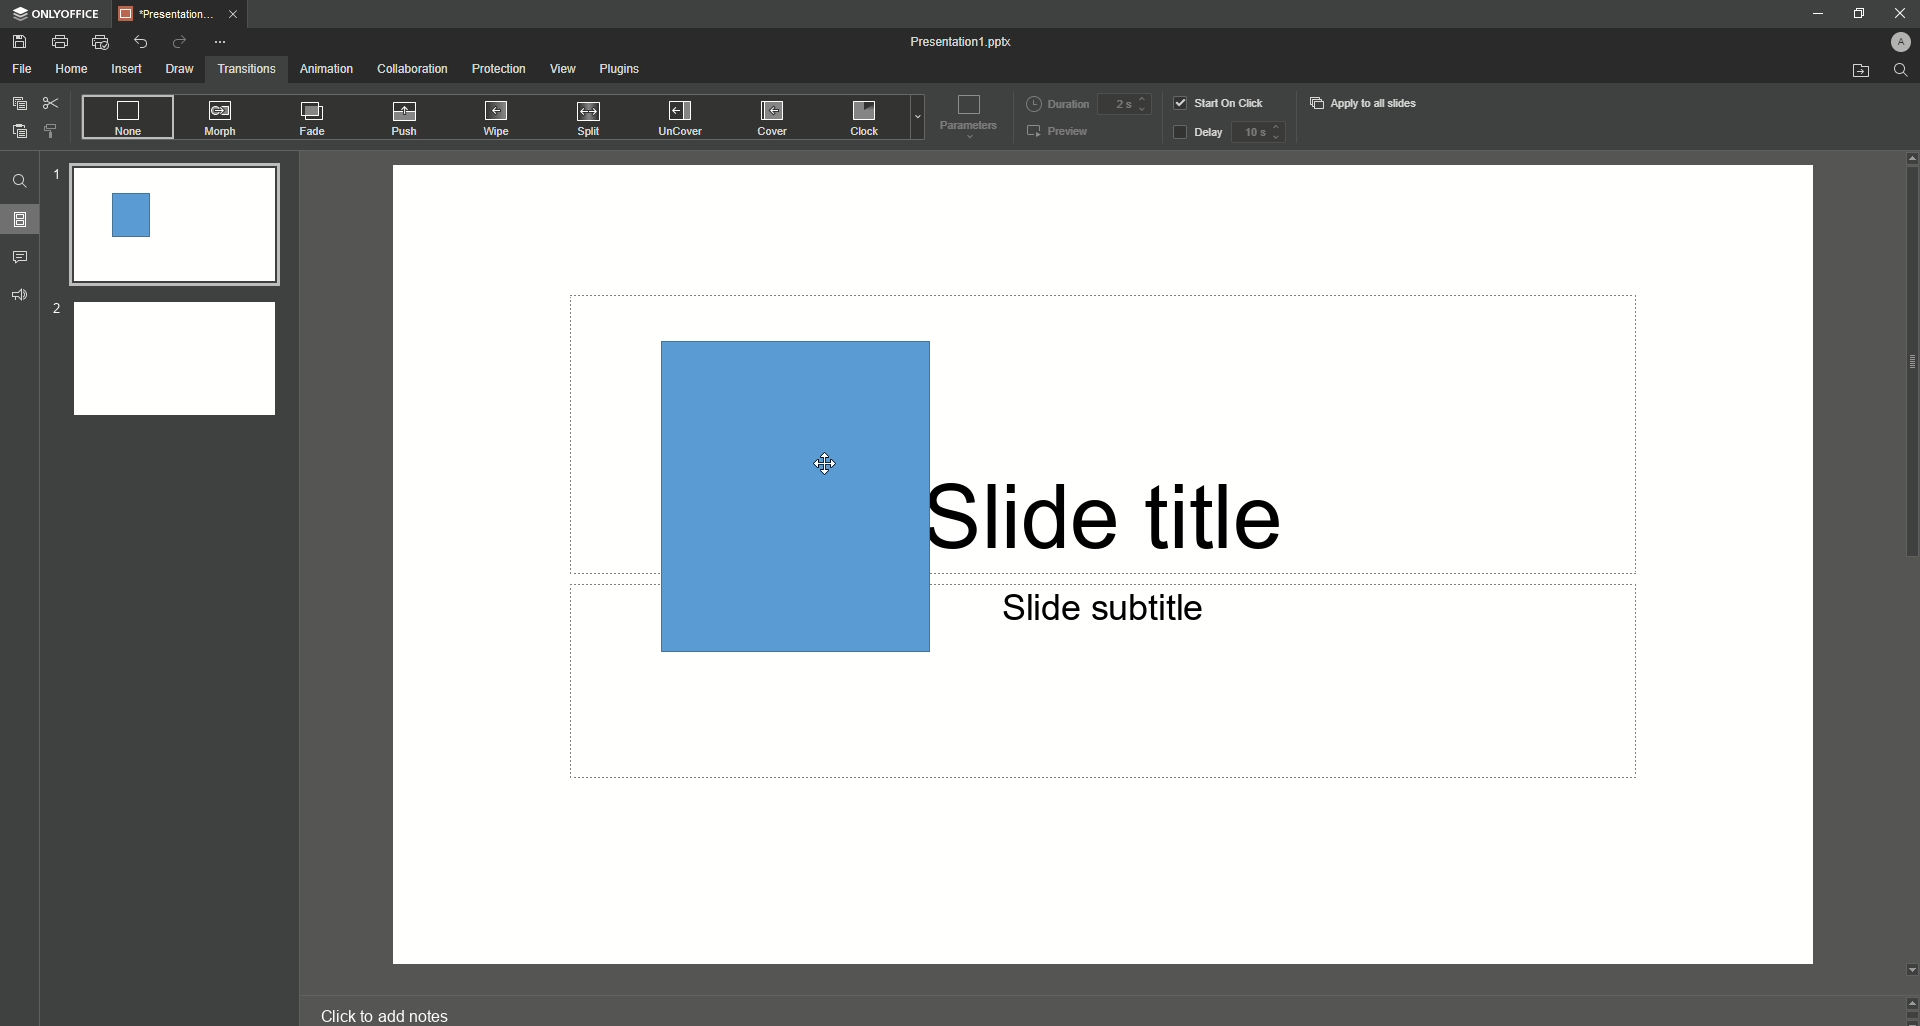 The image size is (1920, 1026). I want to click on Collaboration, so click(412, 66).